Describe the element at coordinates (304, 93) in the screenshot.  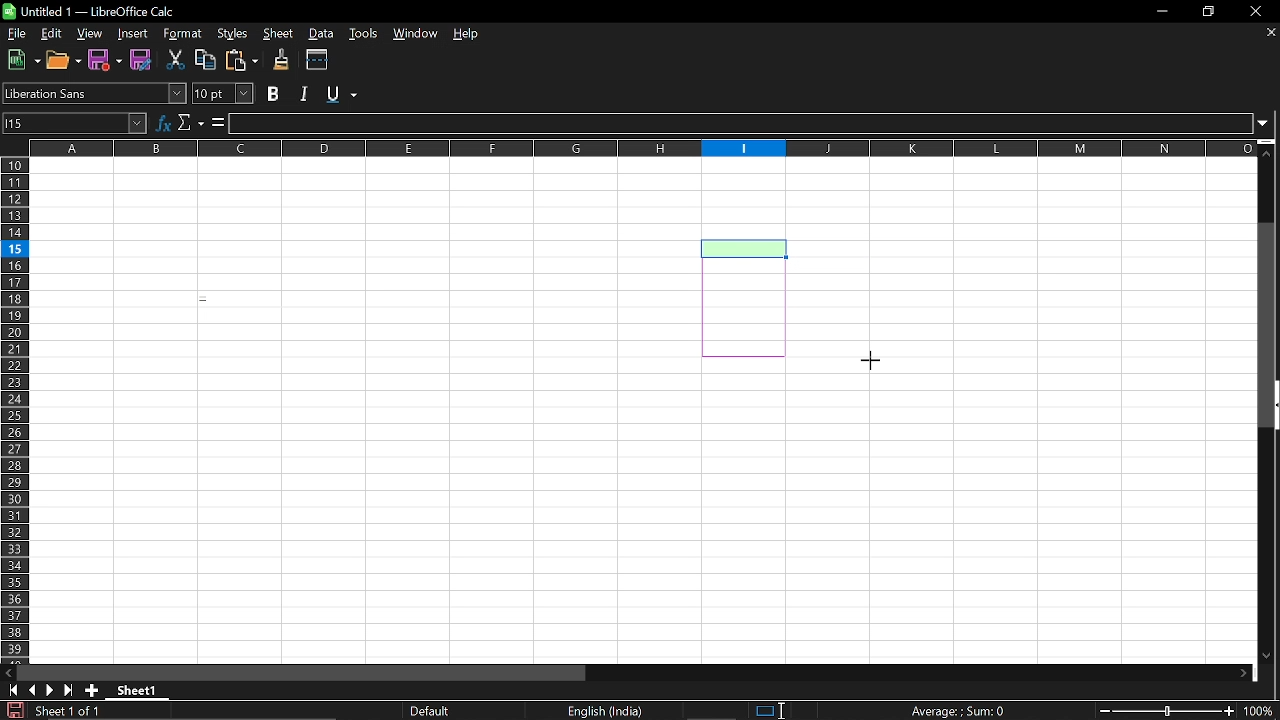
I see `Italic` at that location.